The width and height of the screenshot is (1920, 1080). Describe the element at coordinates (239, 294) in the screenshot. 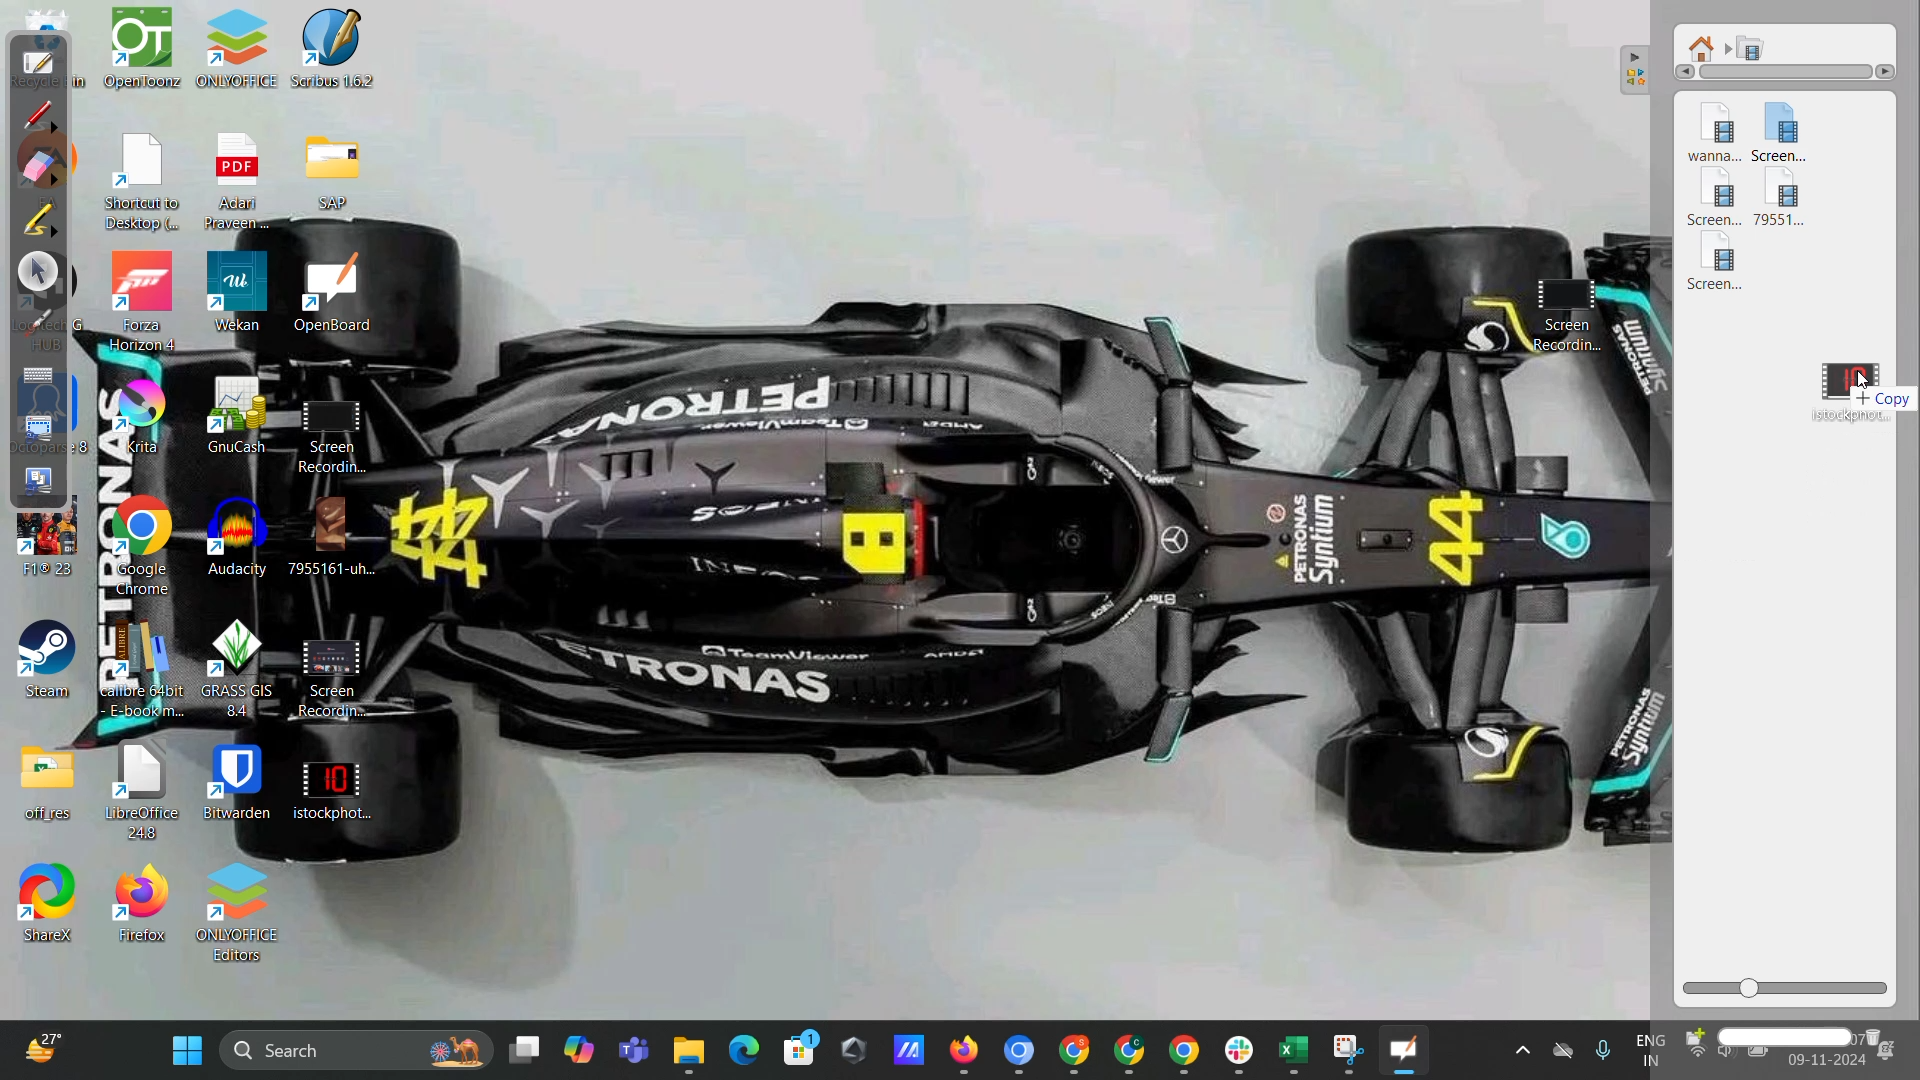

I see `Wekan` at that location.